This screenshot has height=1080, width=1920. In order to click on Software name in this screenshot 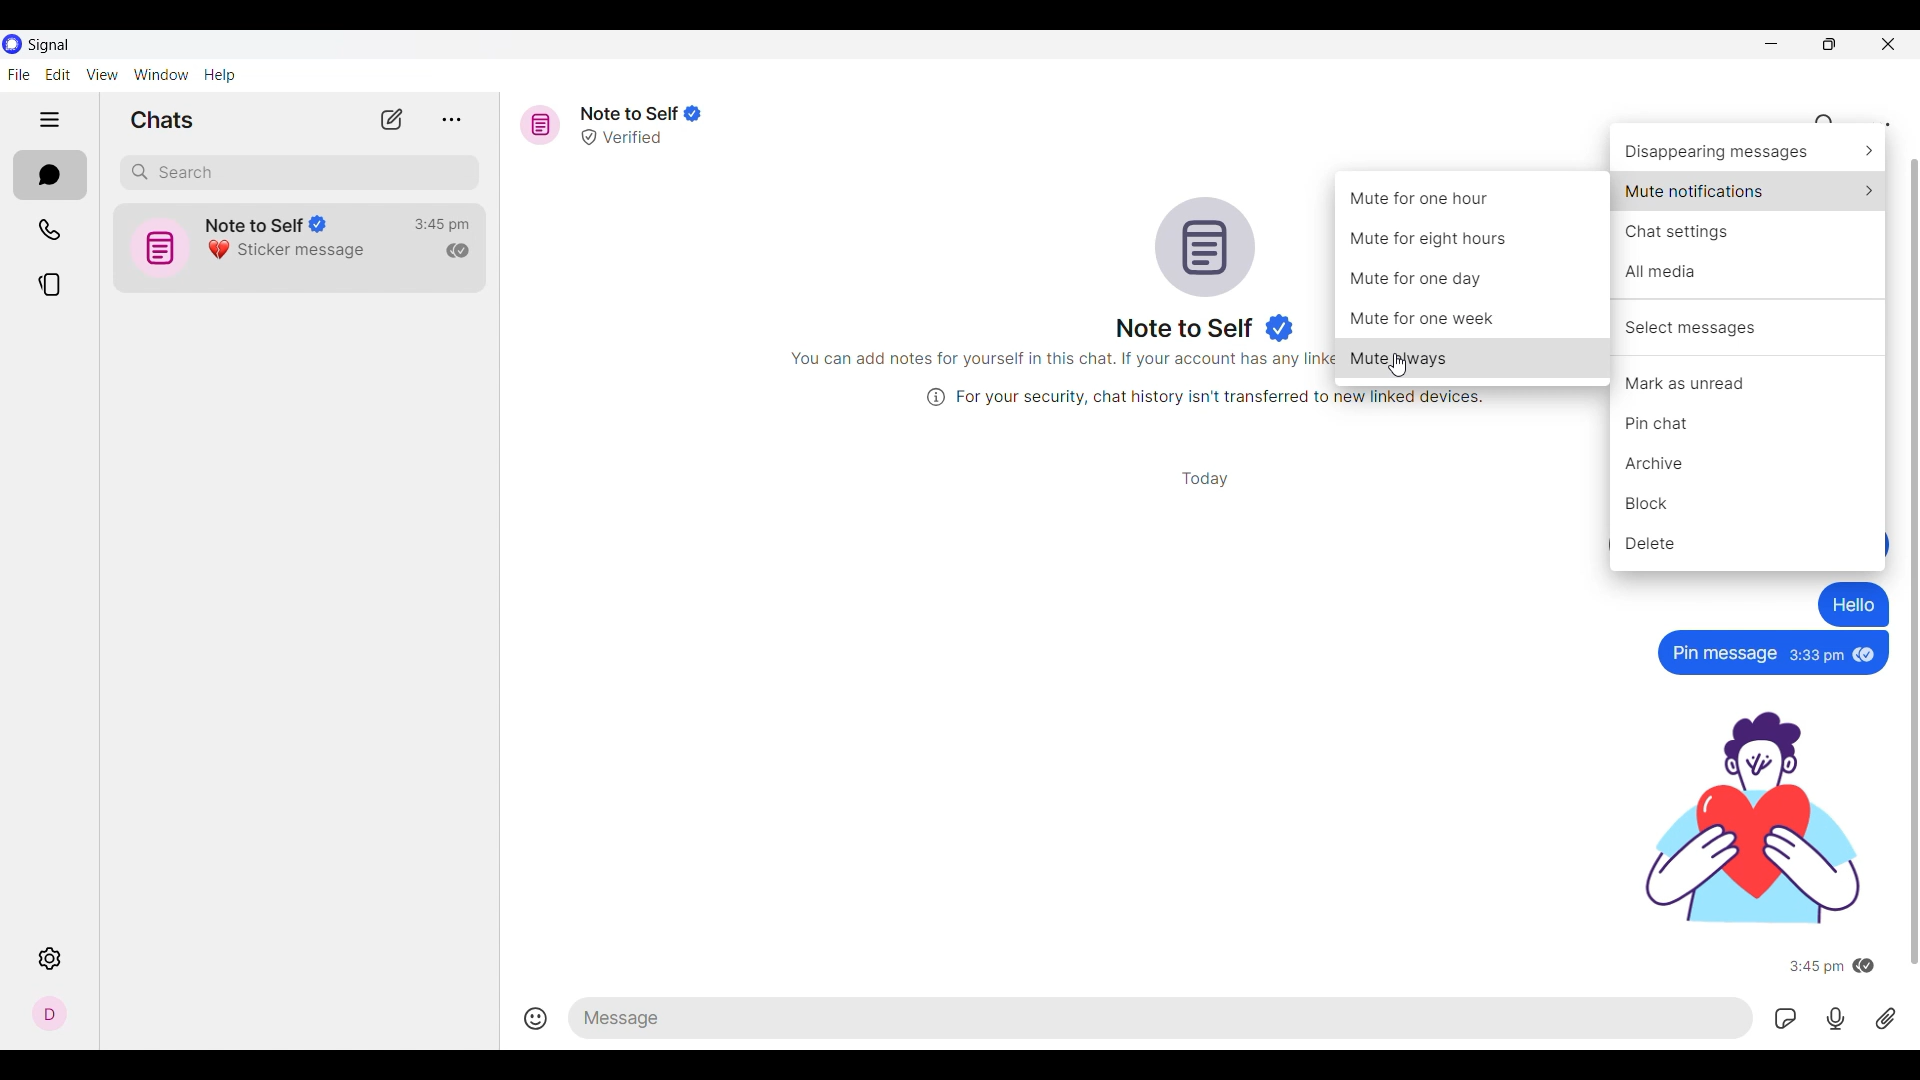, I will do `click(48, 45)`.